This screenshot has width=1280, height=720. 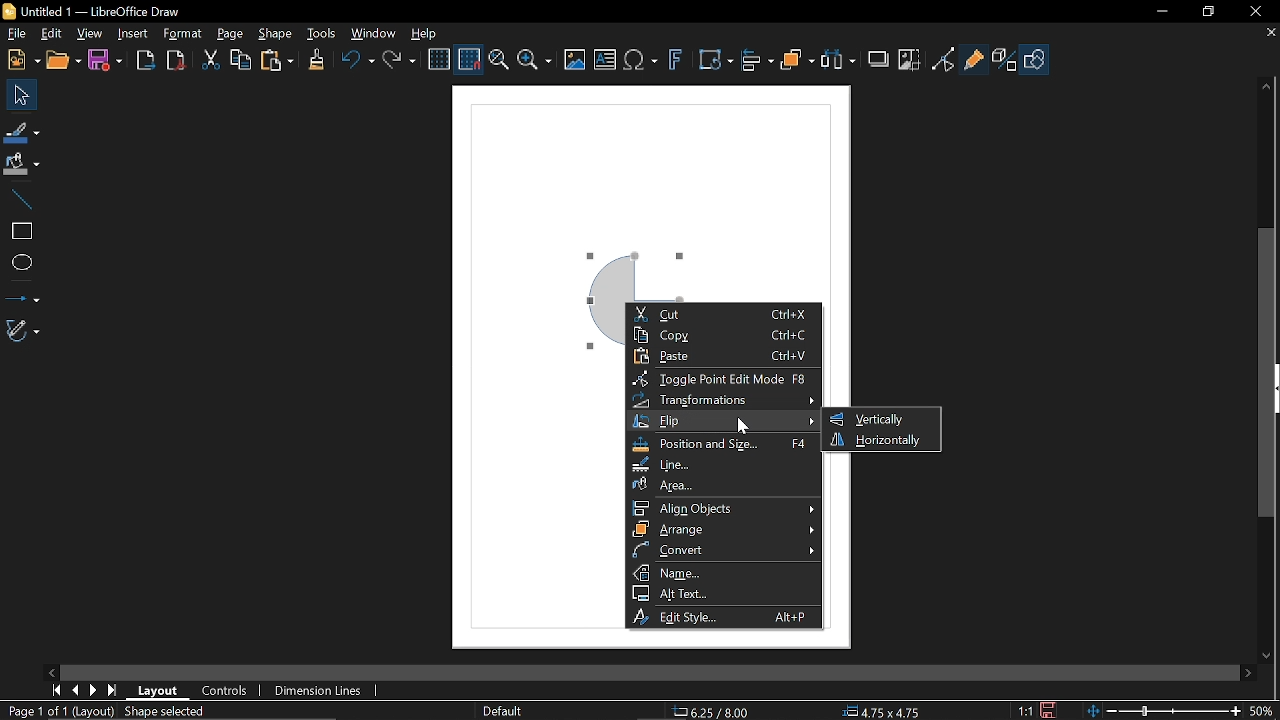 I want to click on Move up, so click(x=1271, y=86).